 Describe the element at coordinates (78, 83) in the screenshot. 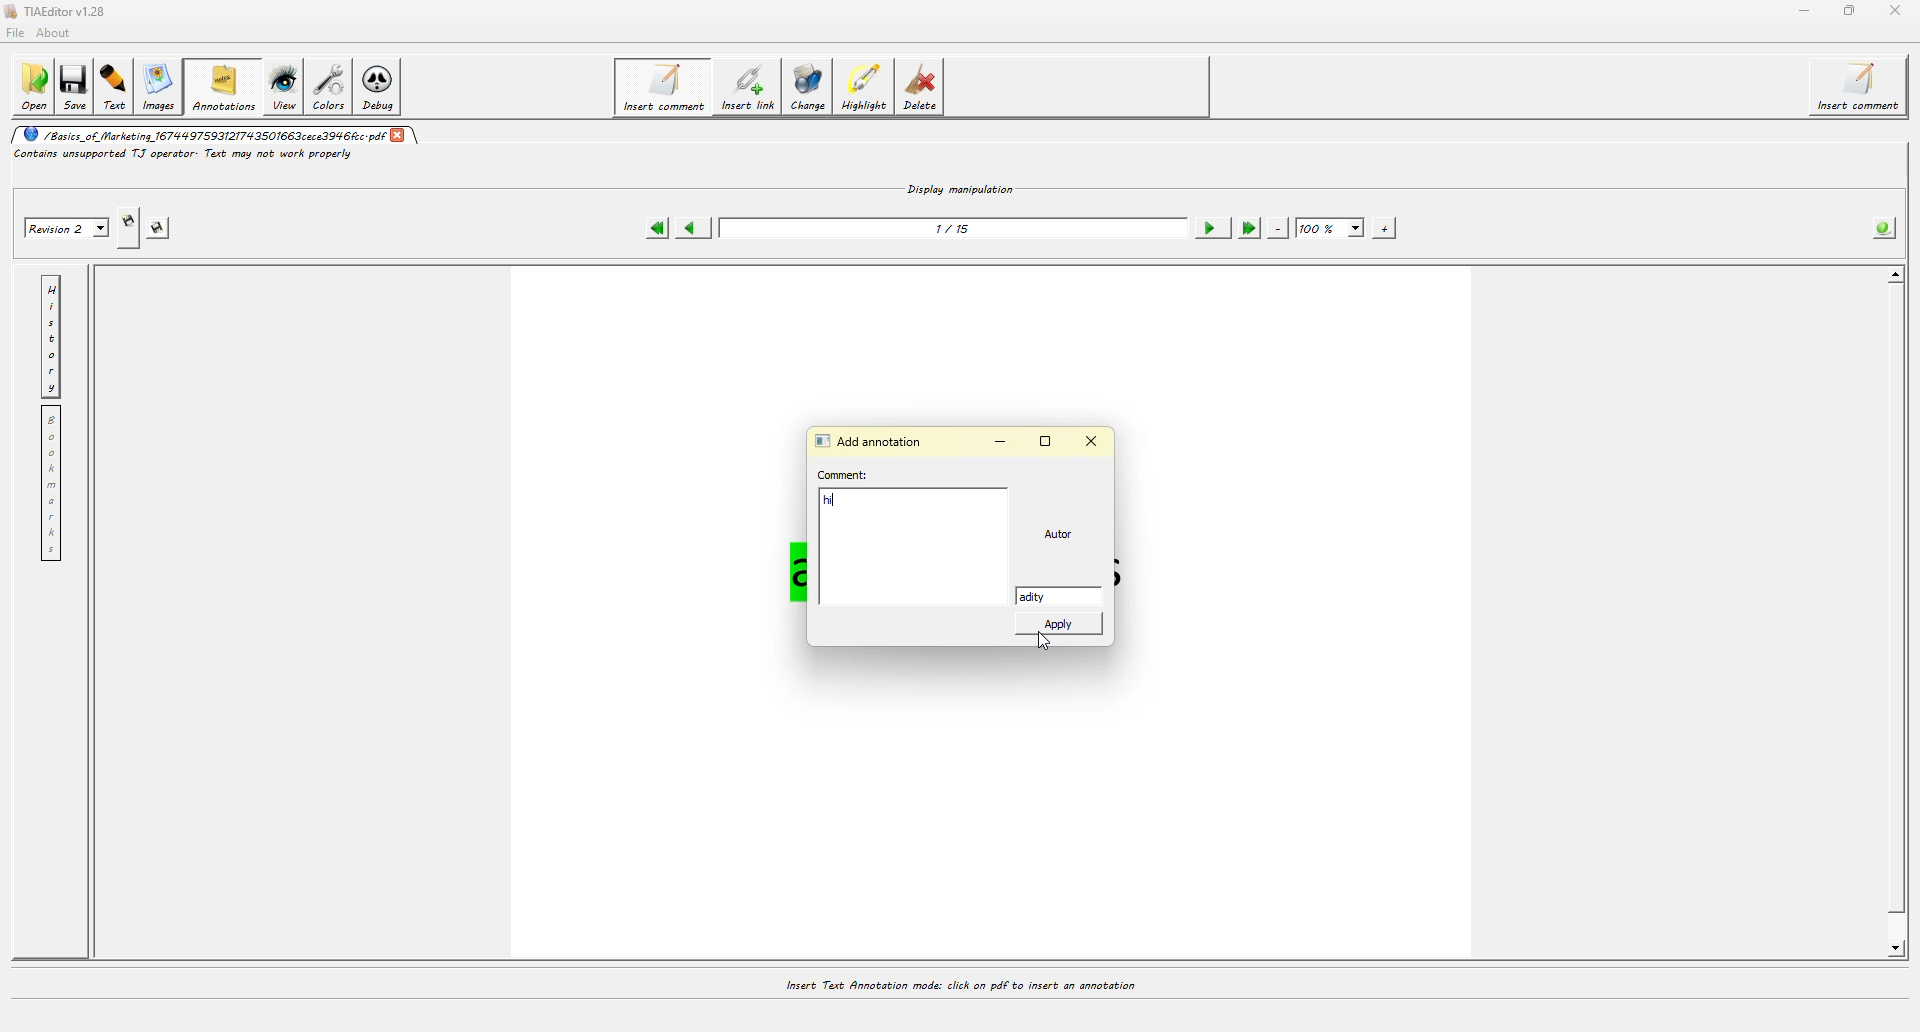

I see `save` at that location.